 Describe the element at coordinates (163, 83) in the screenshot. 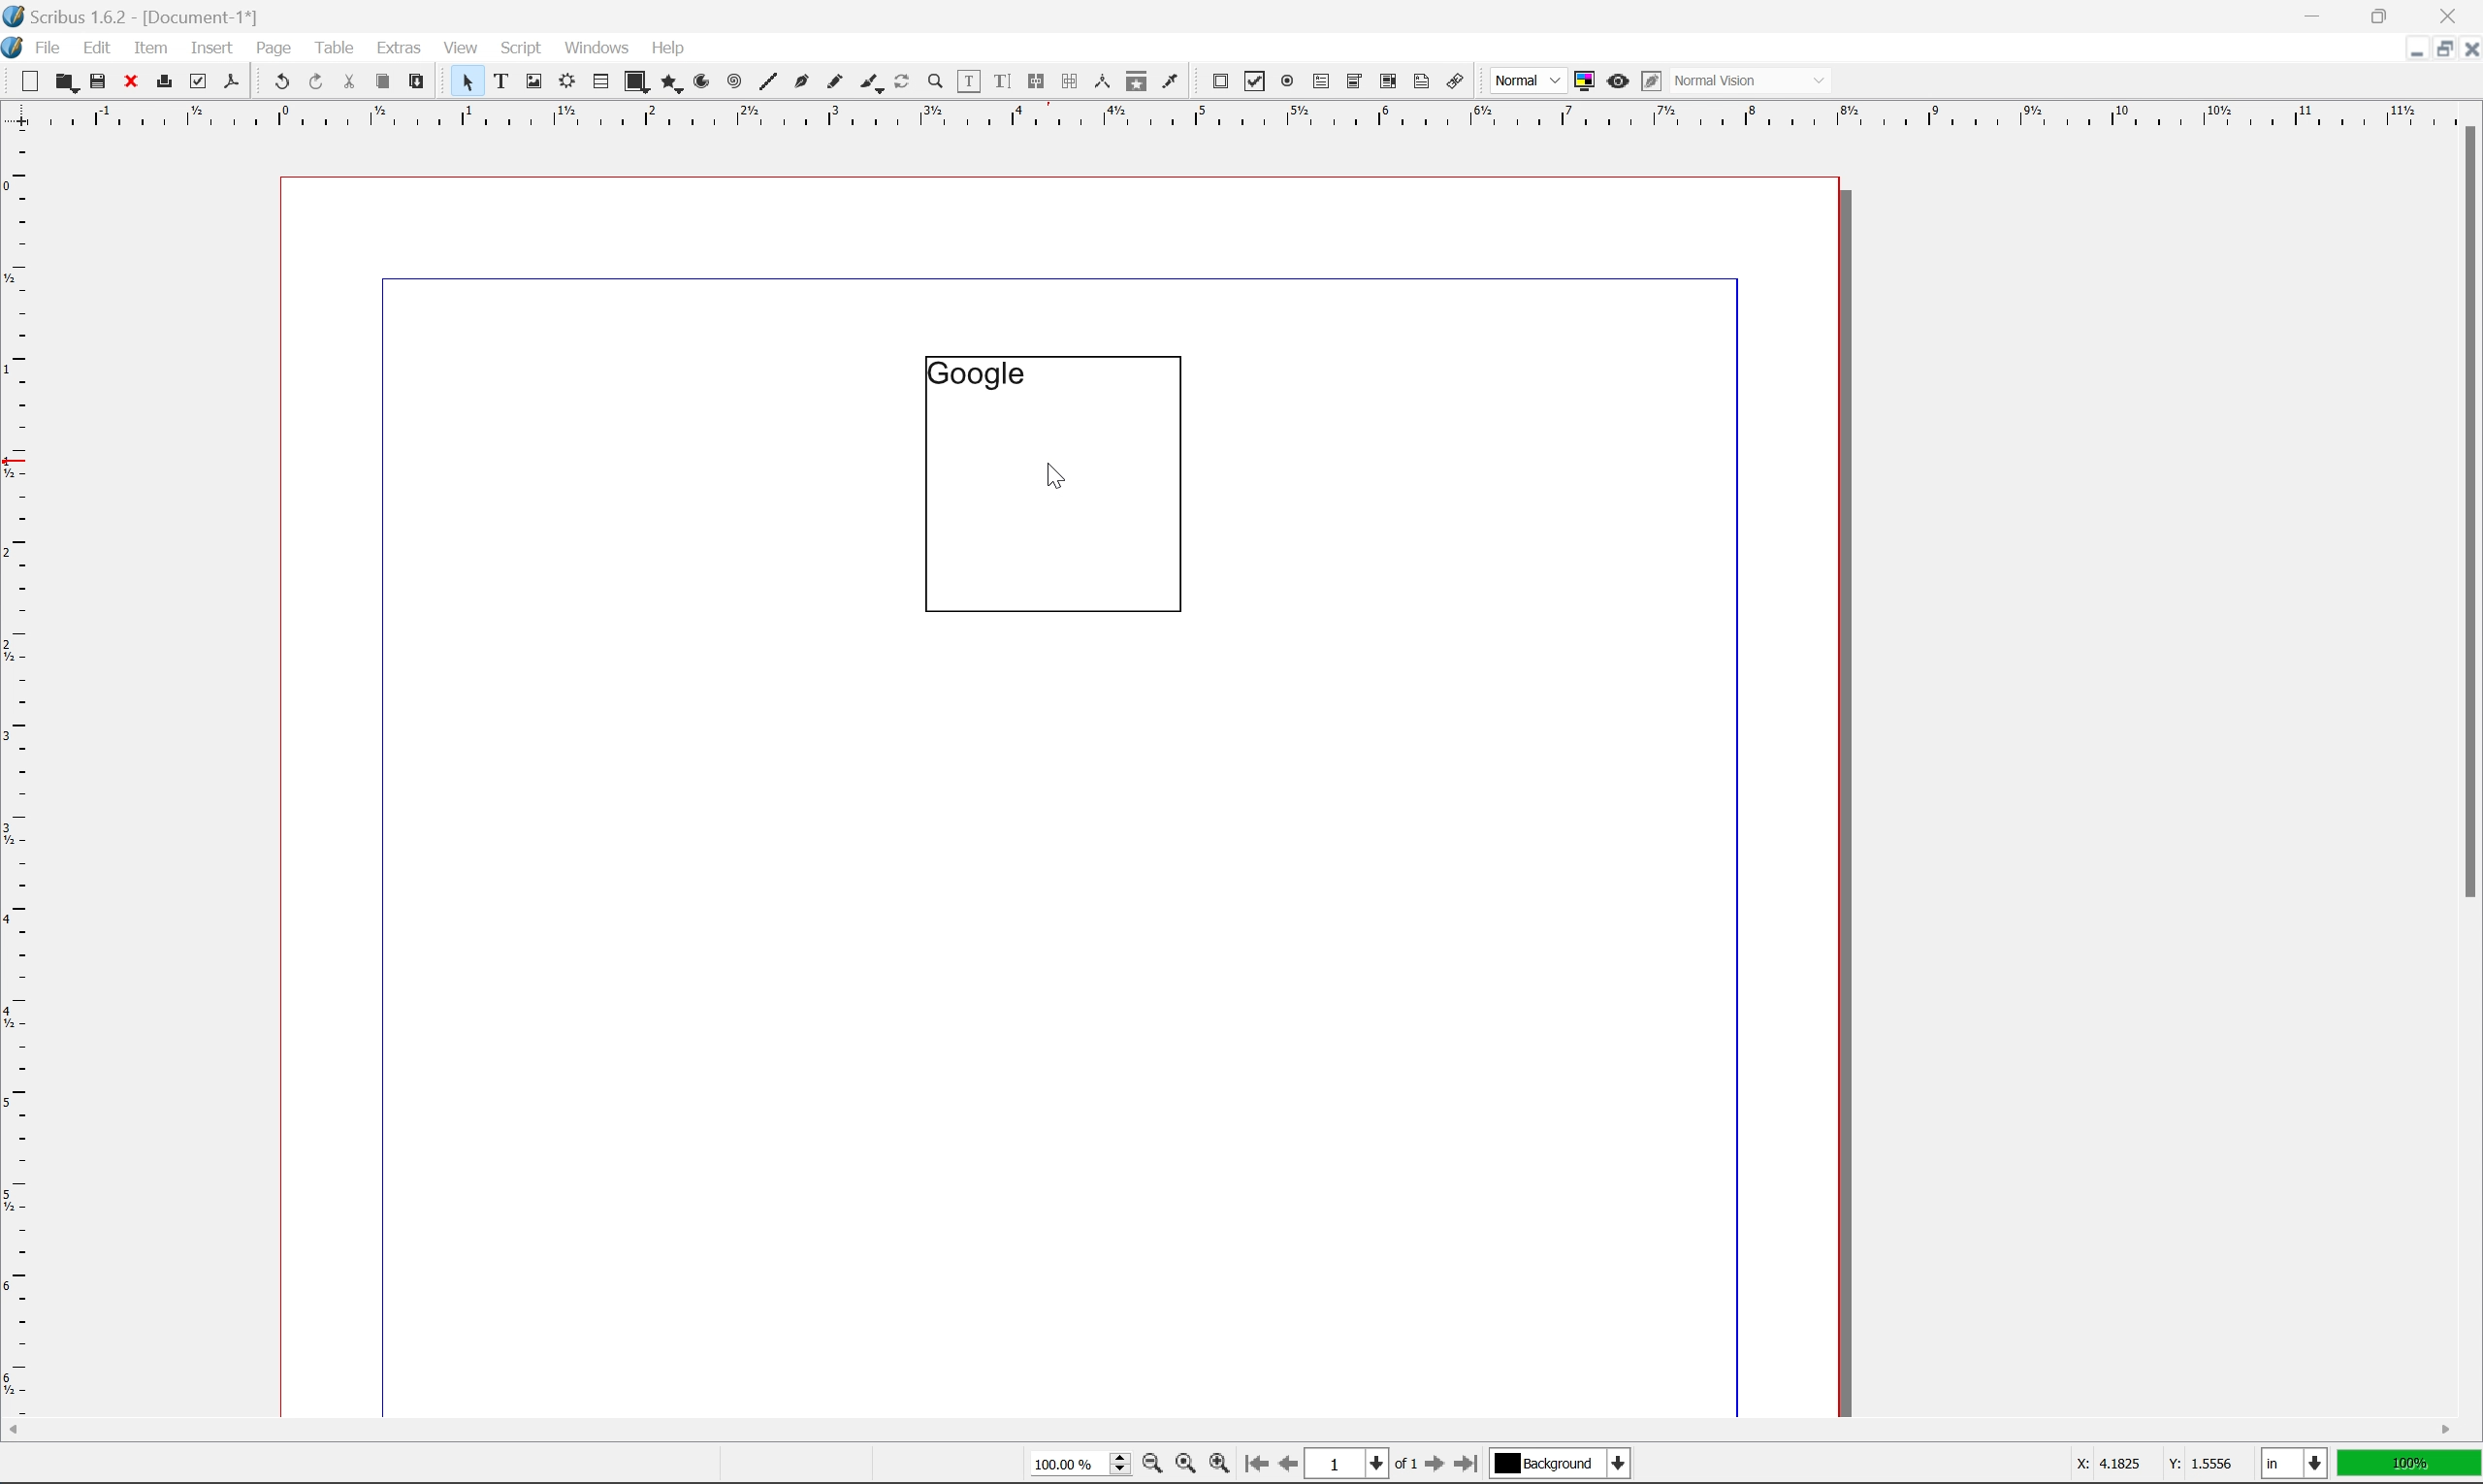

I see `print` at that location.